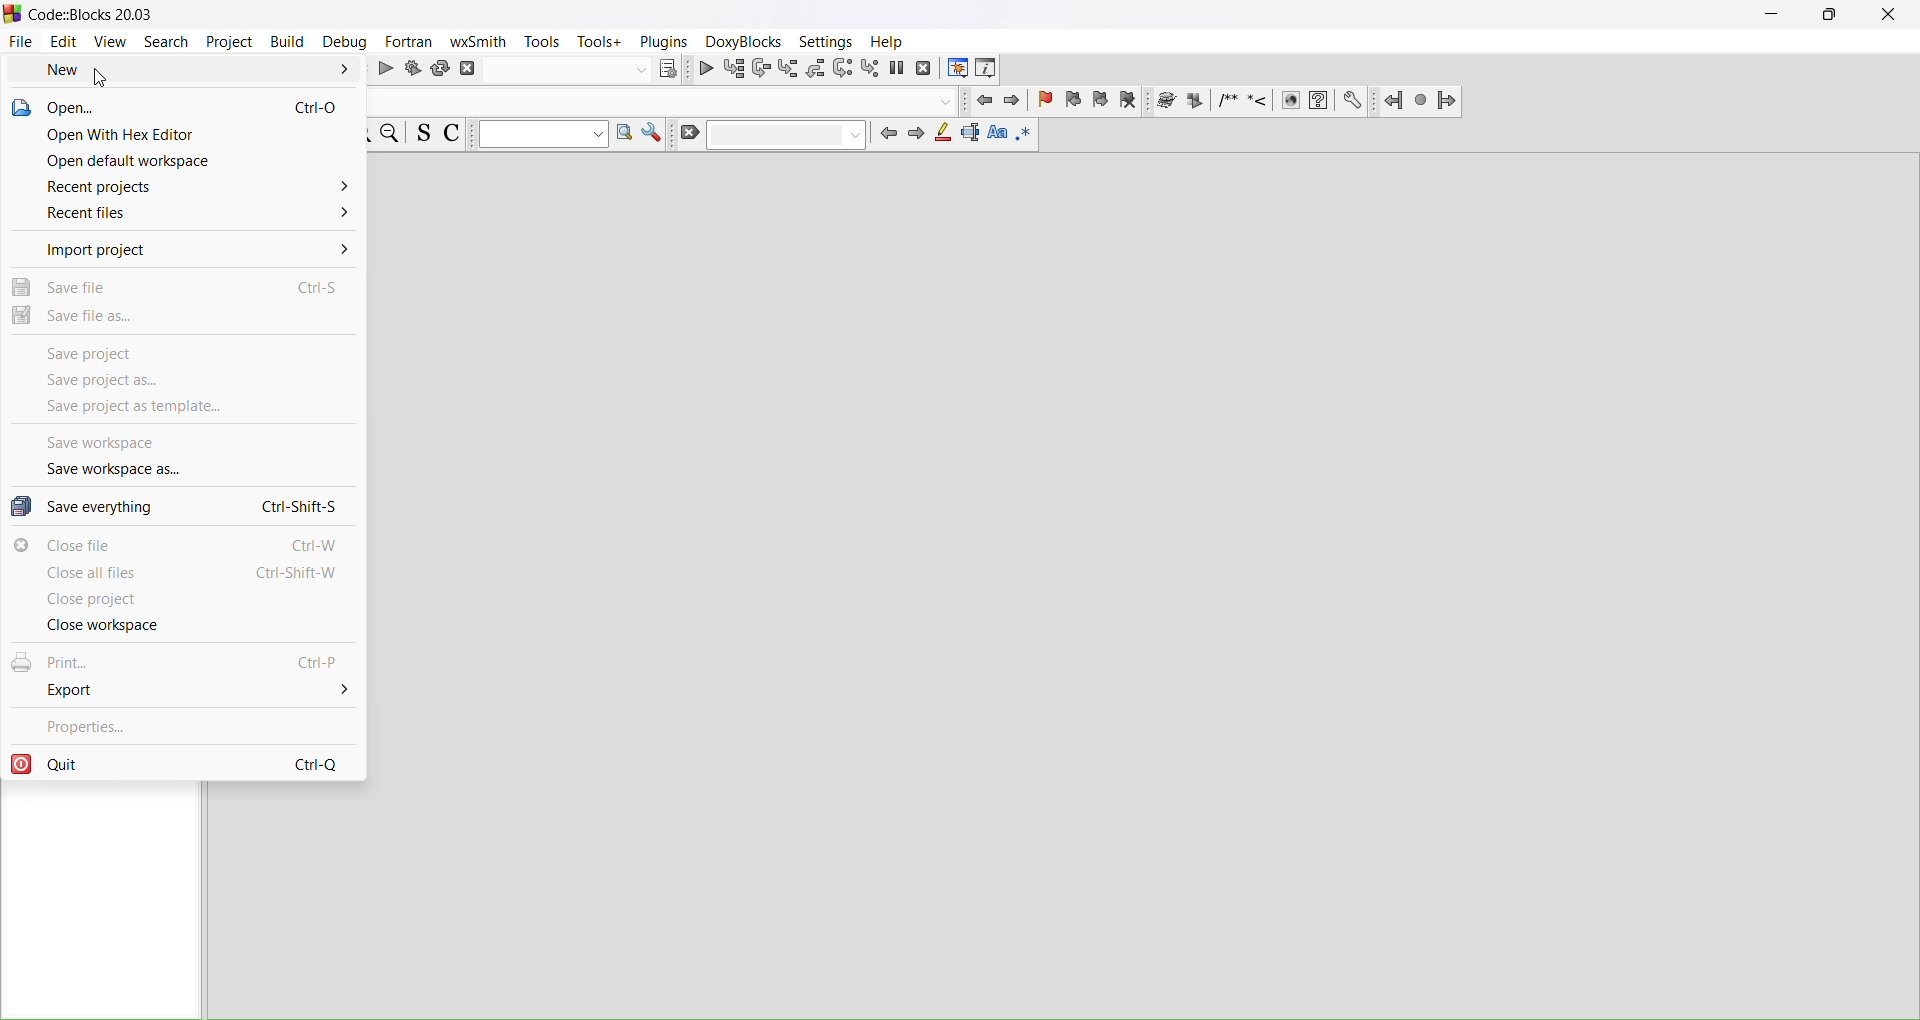  I want to click on toggle searches, so click(423, 134).